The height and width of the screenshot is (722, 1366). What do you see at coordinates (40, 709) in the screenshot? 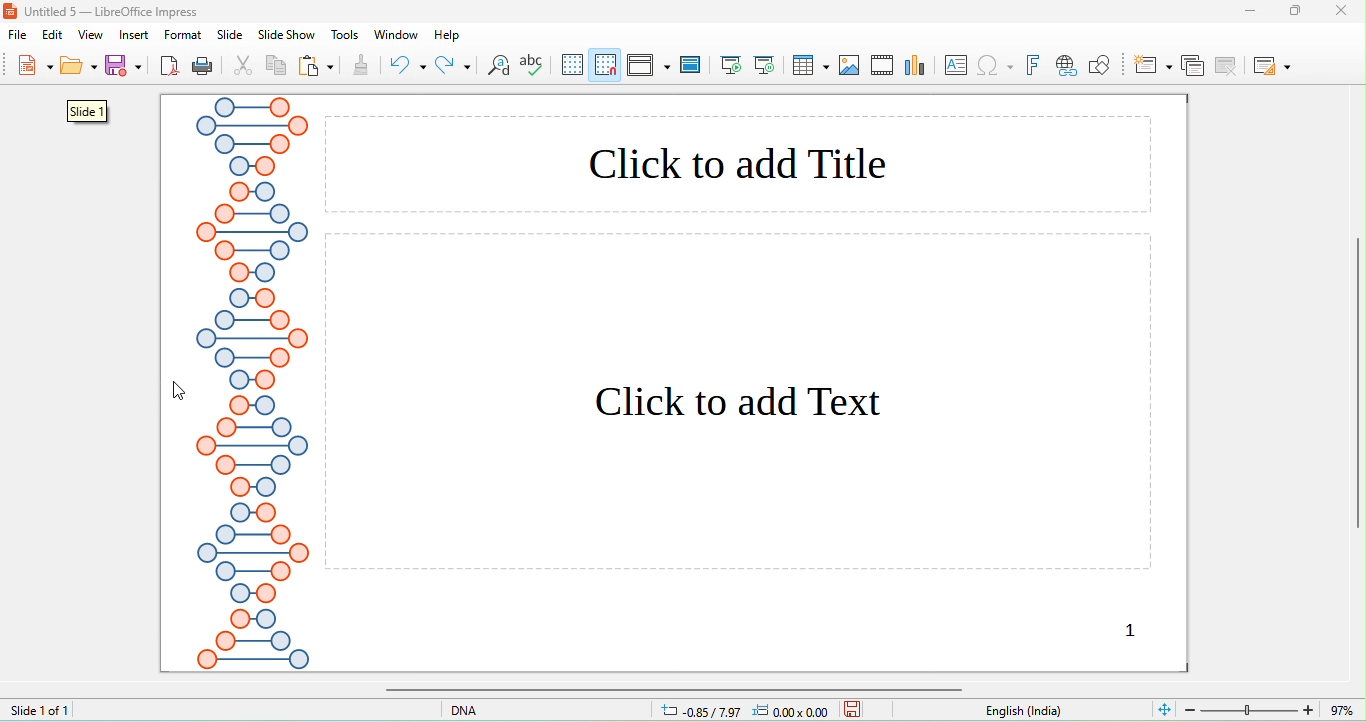
I see `slide 1 of 1` at bounding box center [40, 709].